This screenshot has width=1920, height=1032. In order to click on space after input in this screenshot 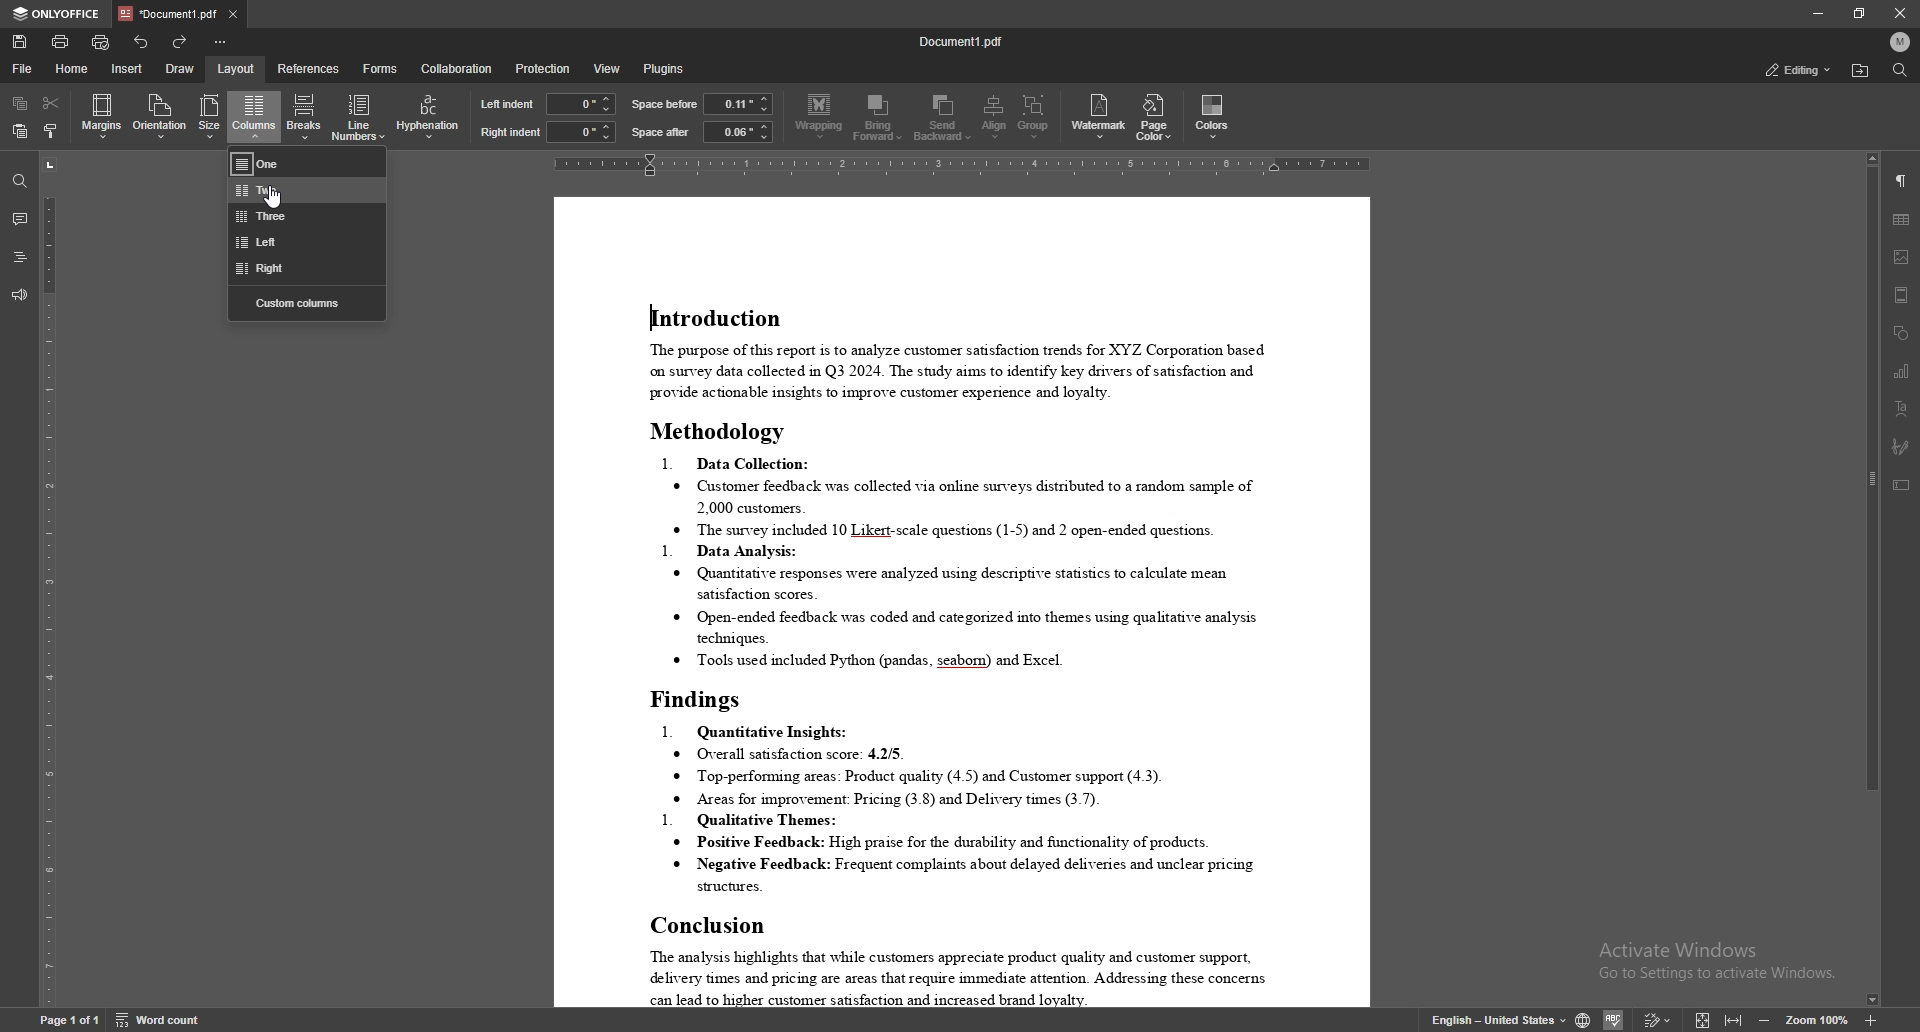, I will do `click(738, 131)`.